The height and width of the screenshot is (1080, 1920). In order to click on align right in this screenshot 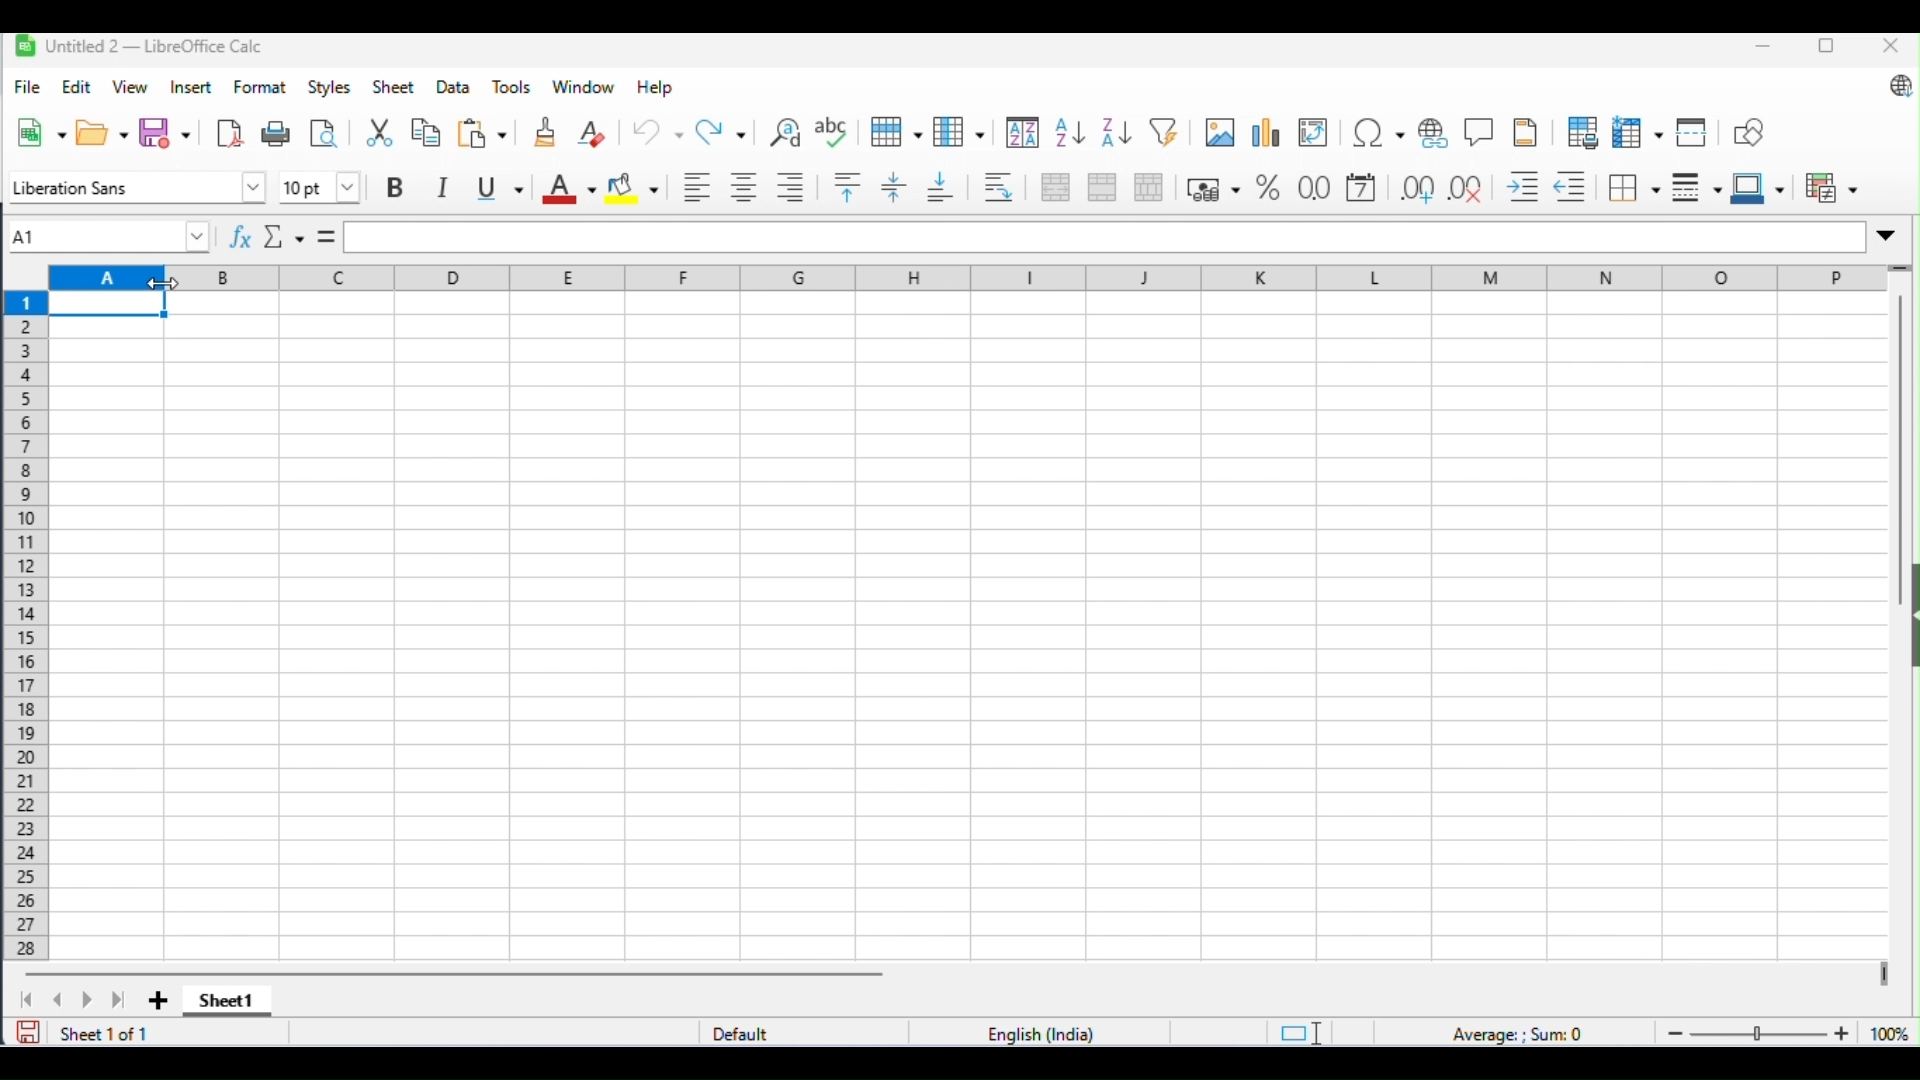, I will do `click(791, 188)`.